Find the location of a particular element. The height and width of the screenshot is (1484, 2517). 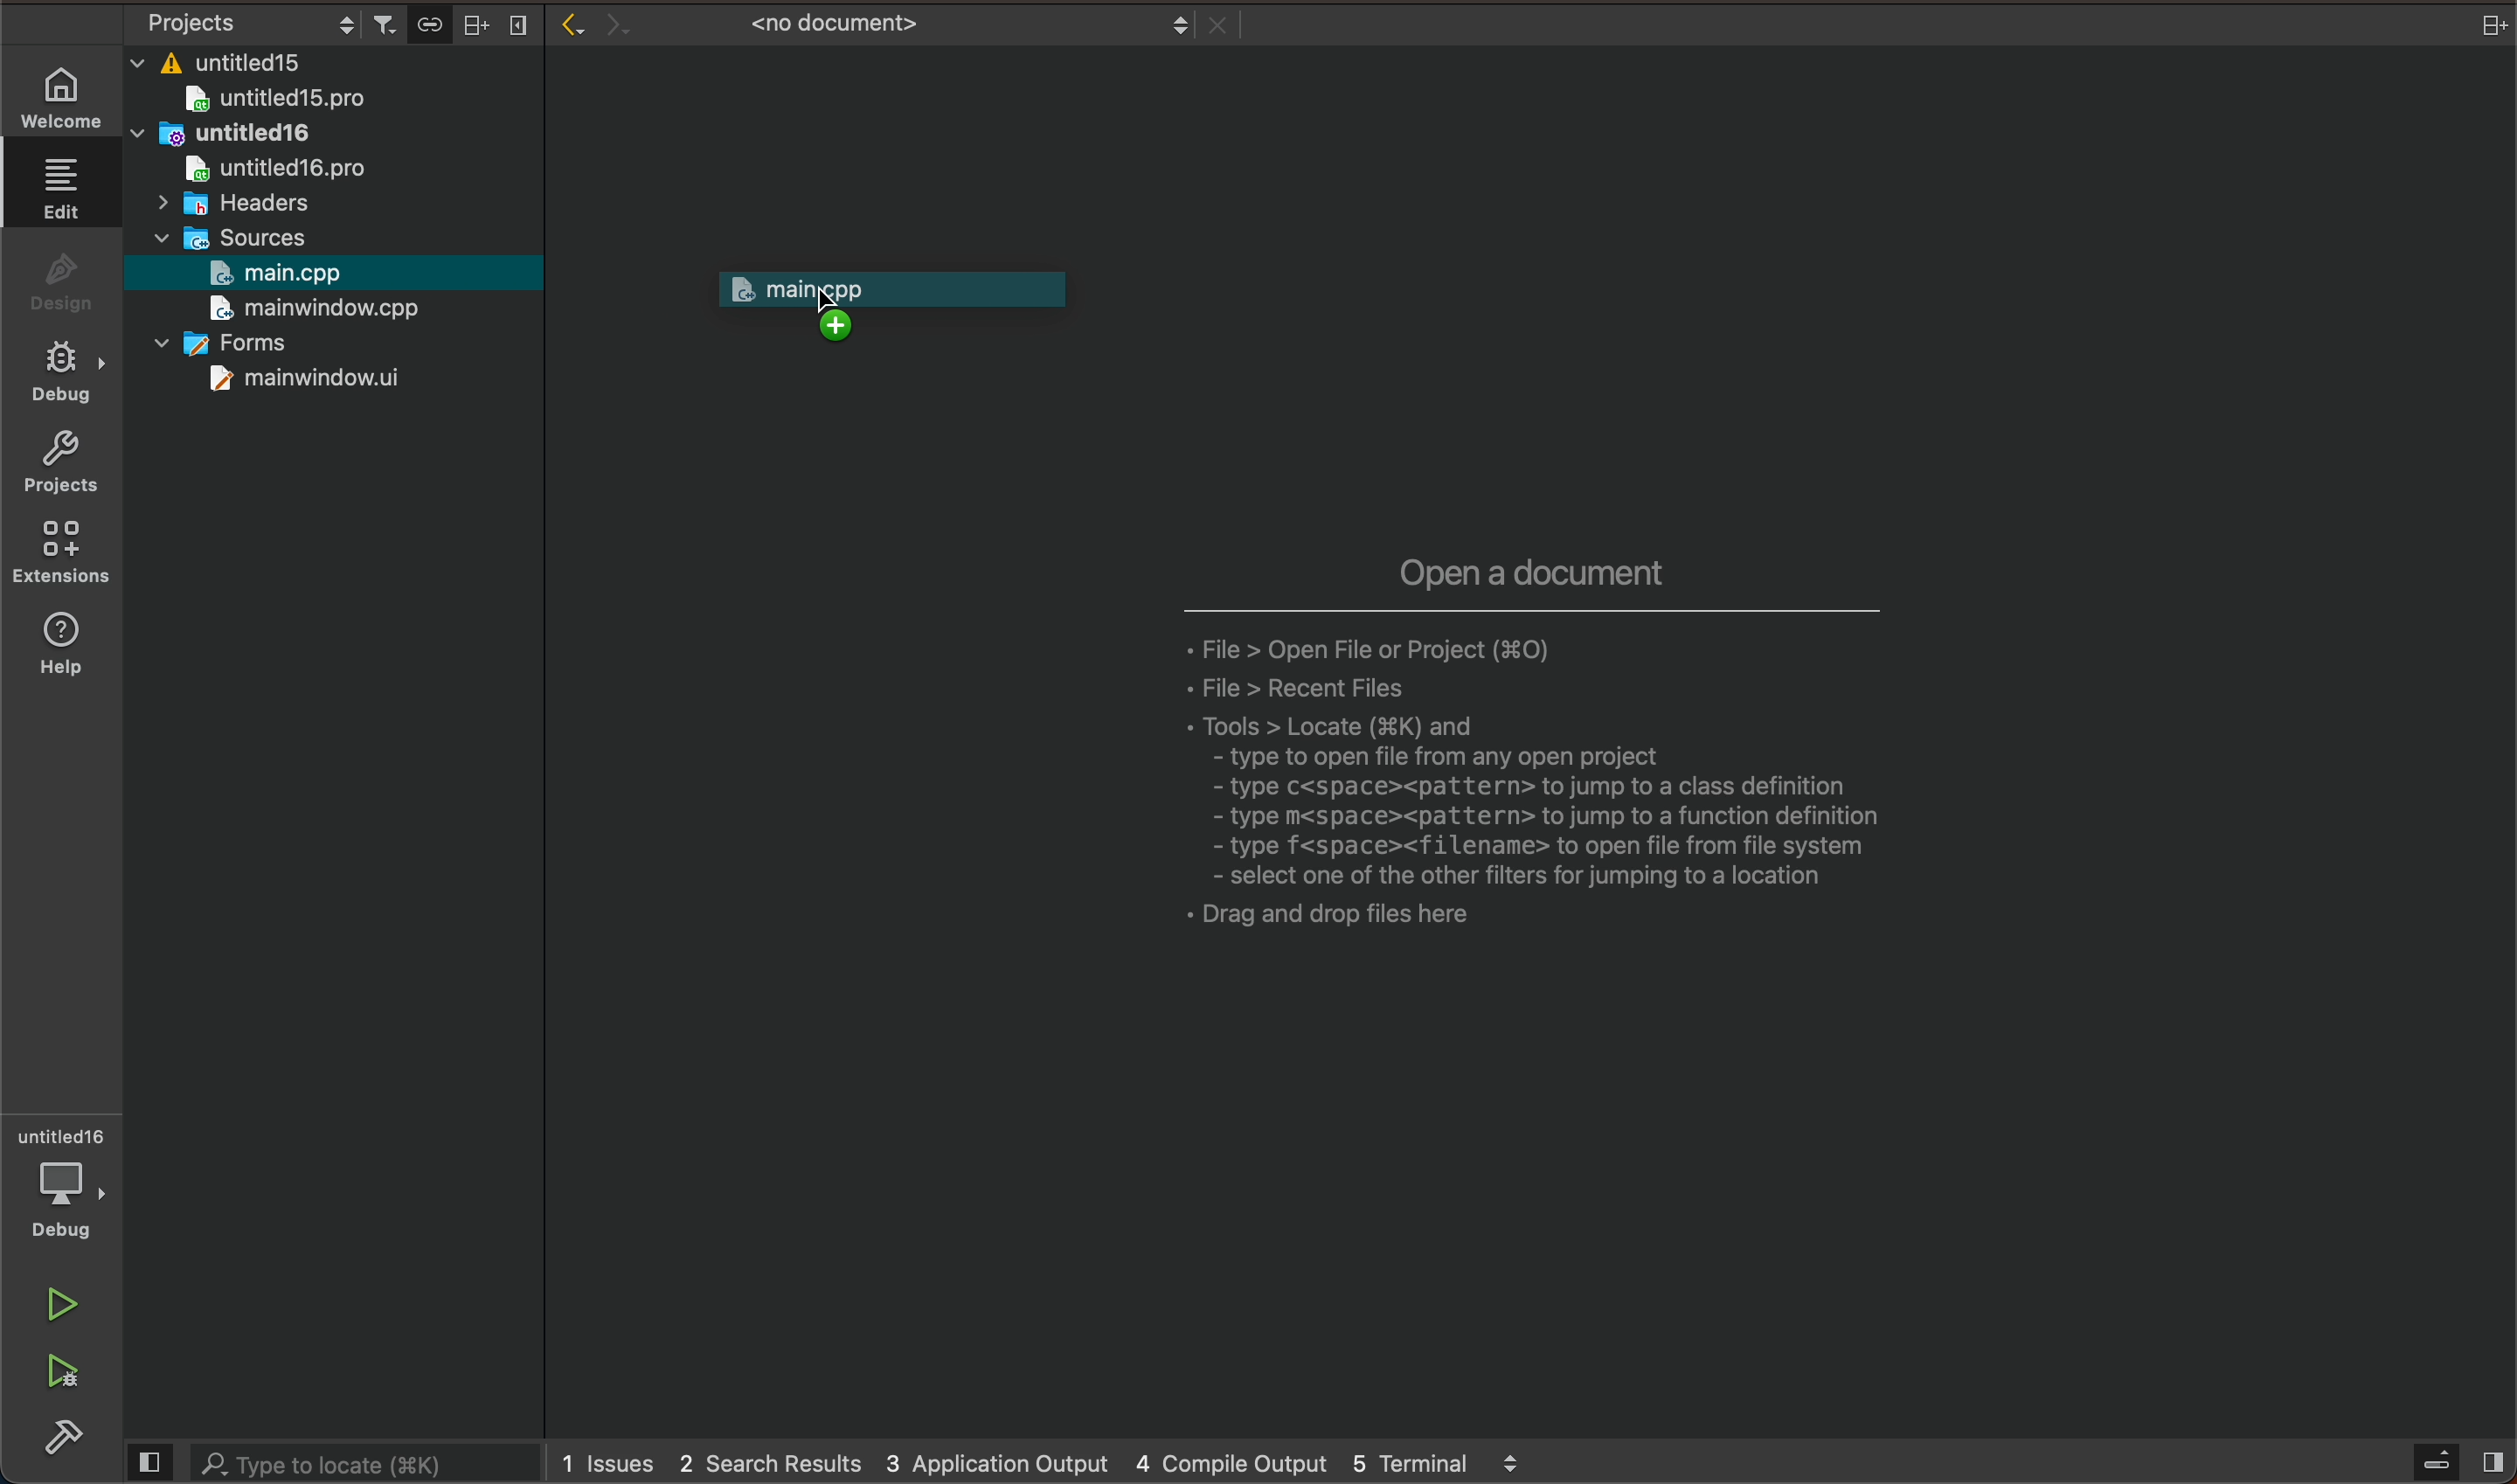

files and folders is located at coordinates (330, 66).